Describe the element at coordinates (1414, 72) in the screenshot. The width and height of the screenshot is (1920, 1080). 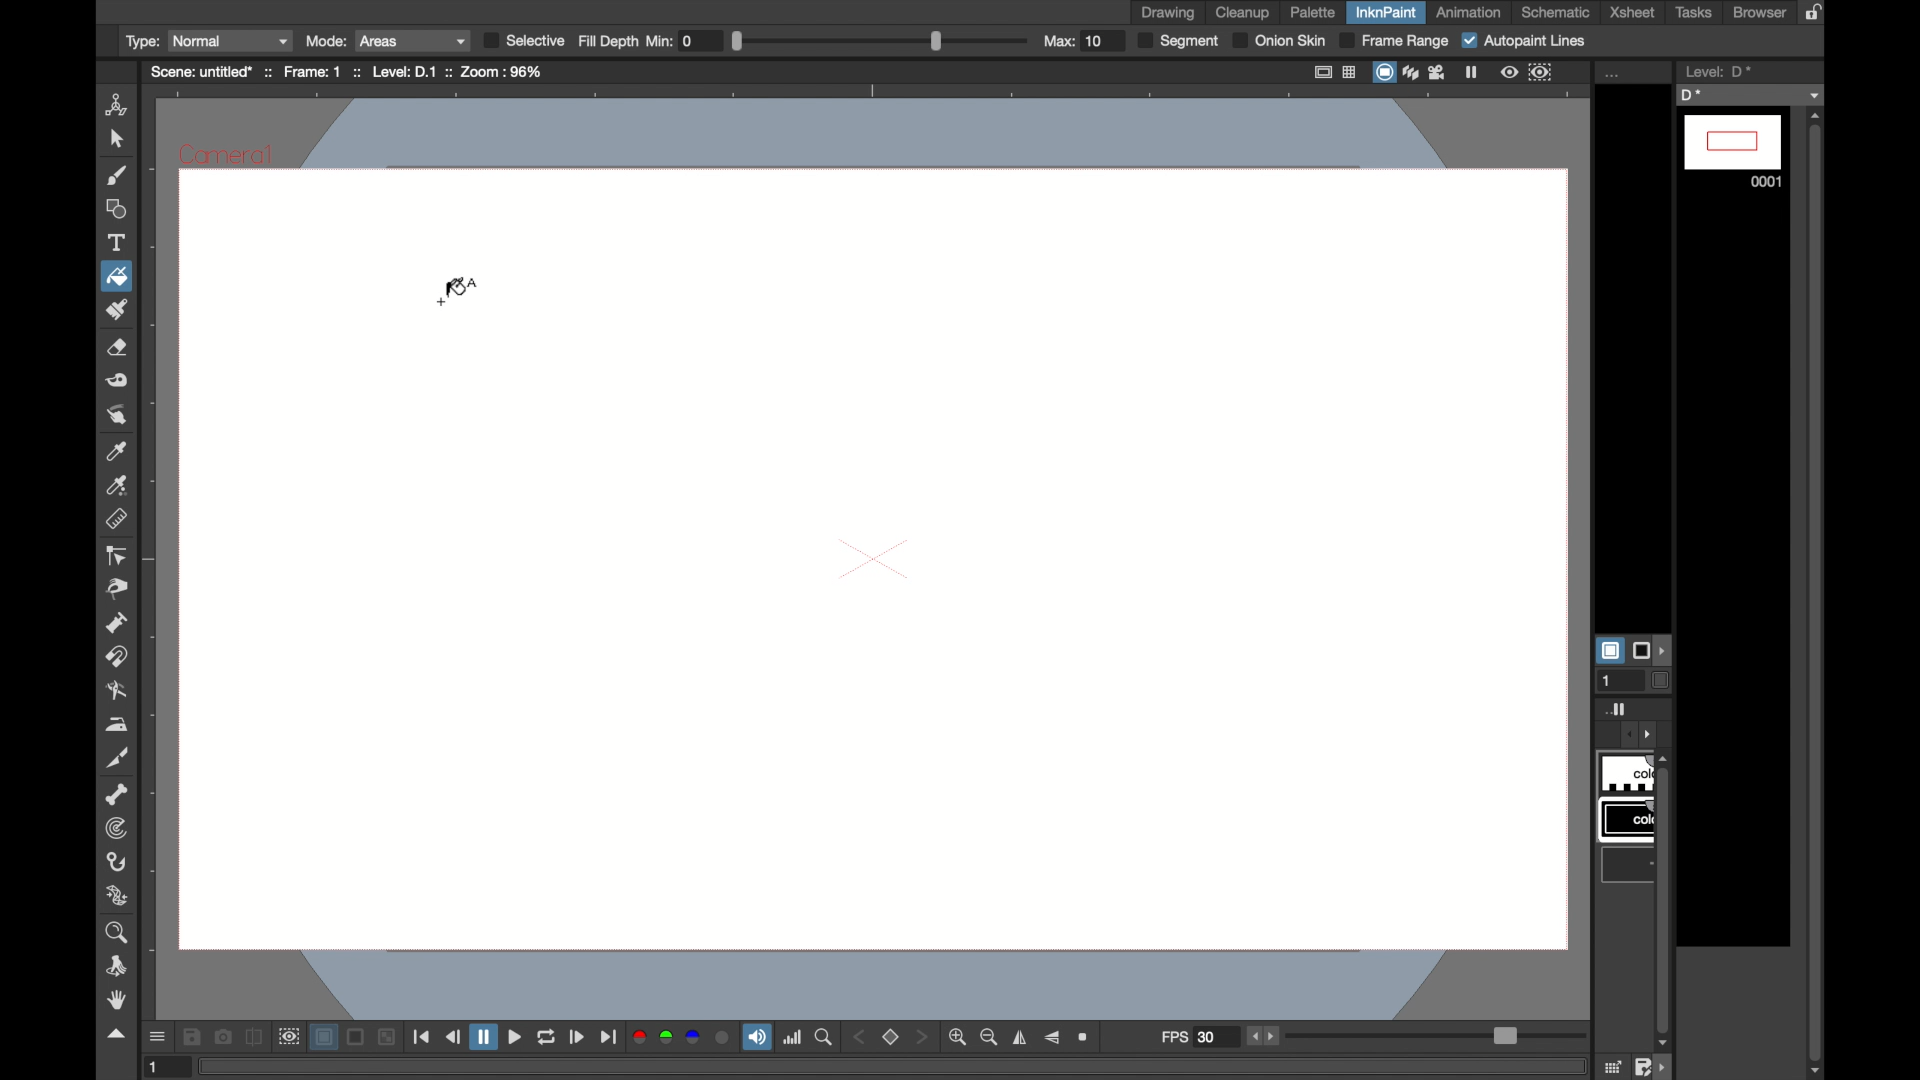
I see `layers` at that location.